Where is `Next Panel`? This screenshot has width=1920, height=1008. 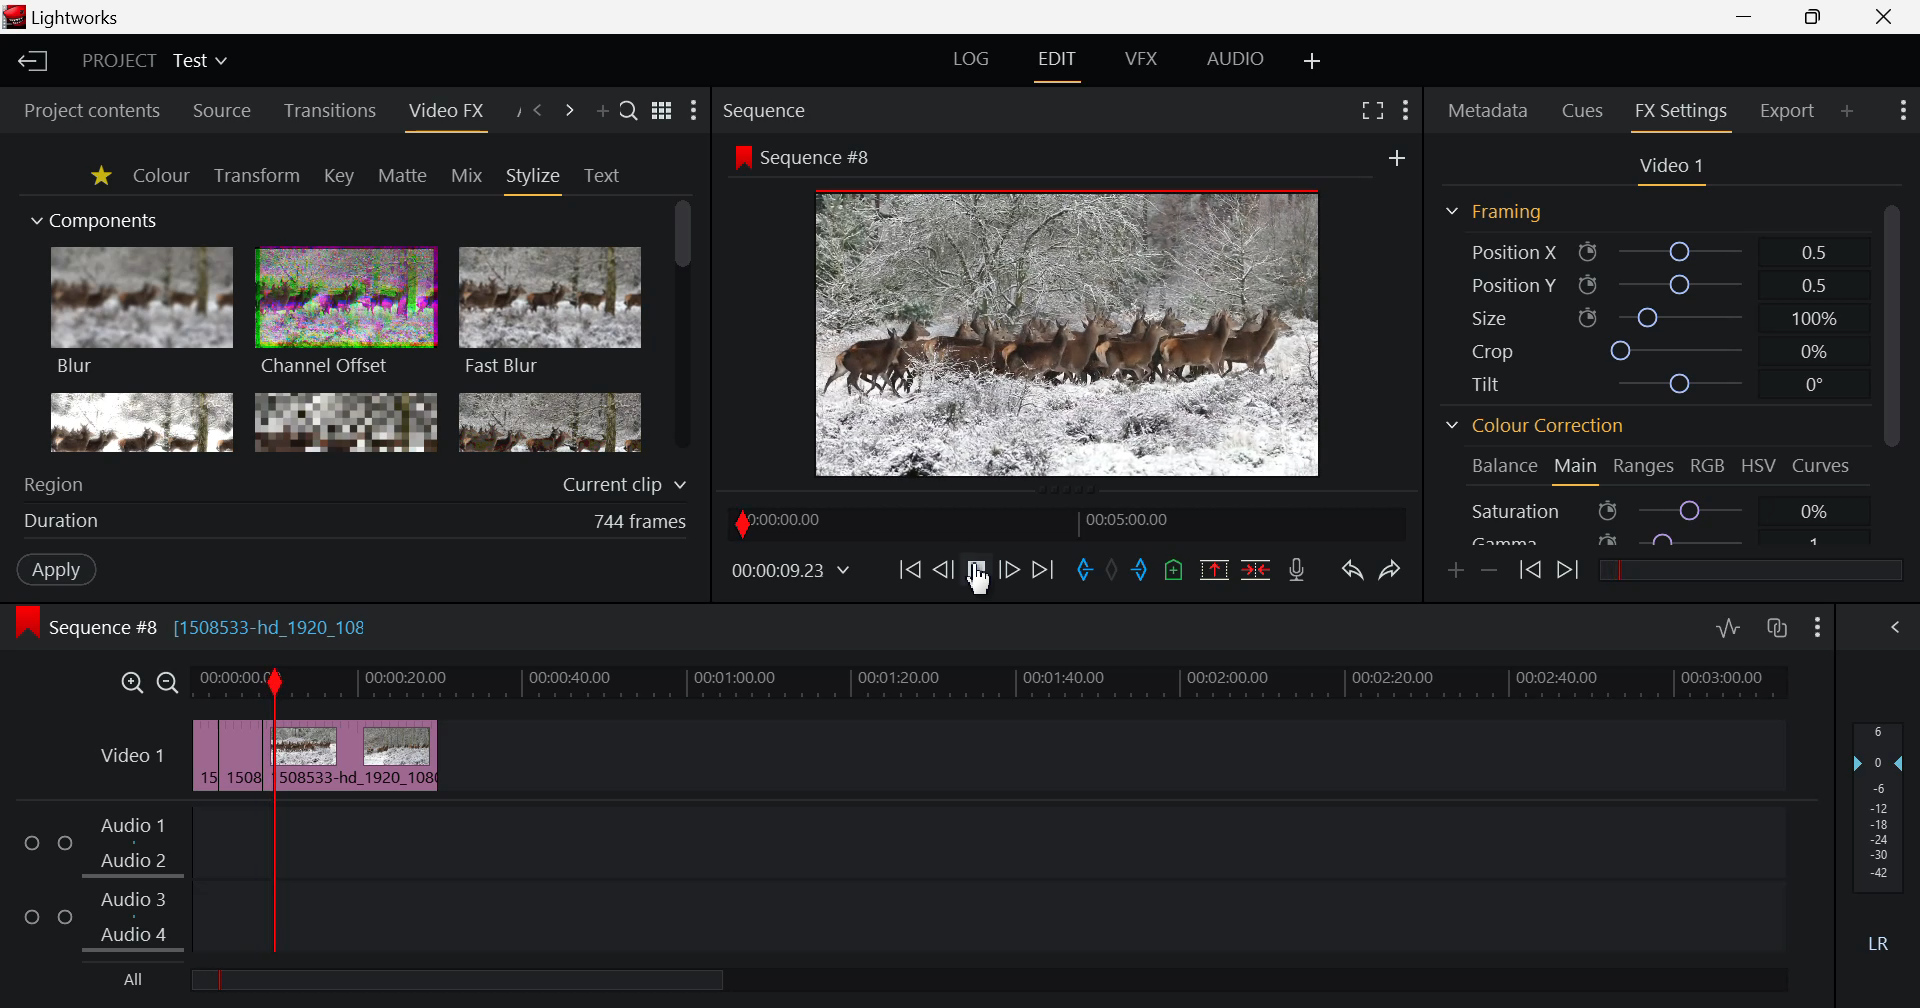 Next Panel is located at coordinates (566, 111).